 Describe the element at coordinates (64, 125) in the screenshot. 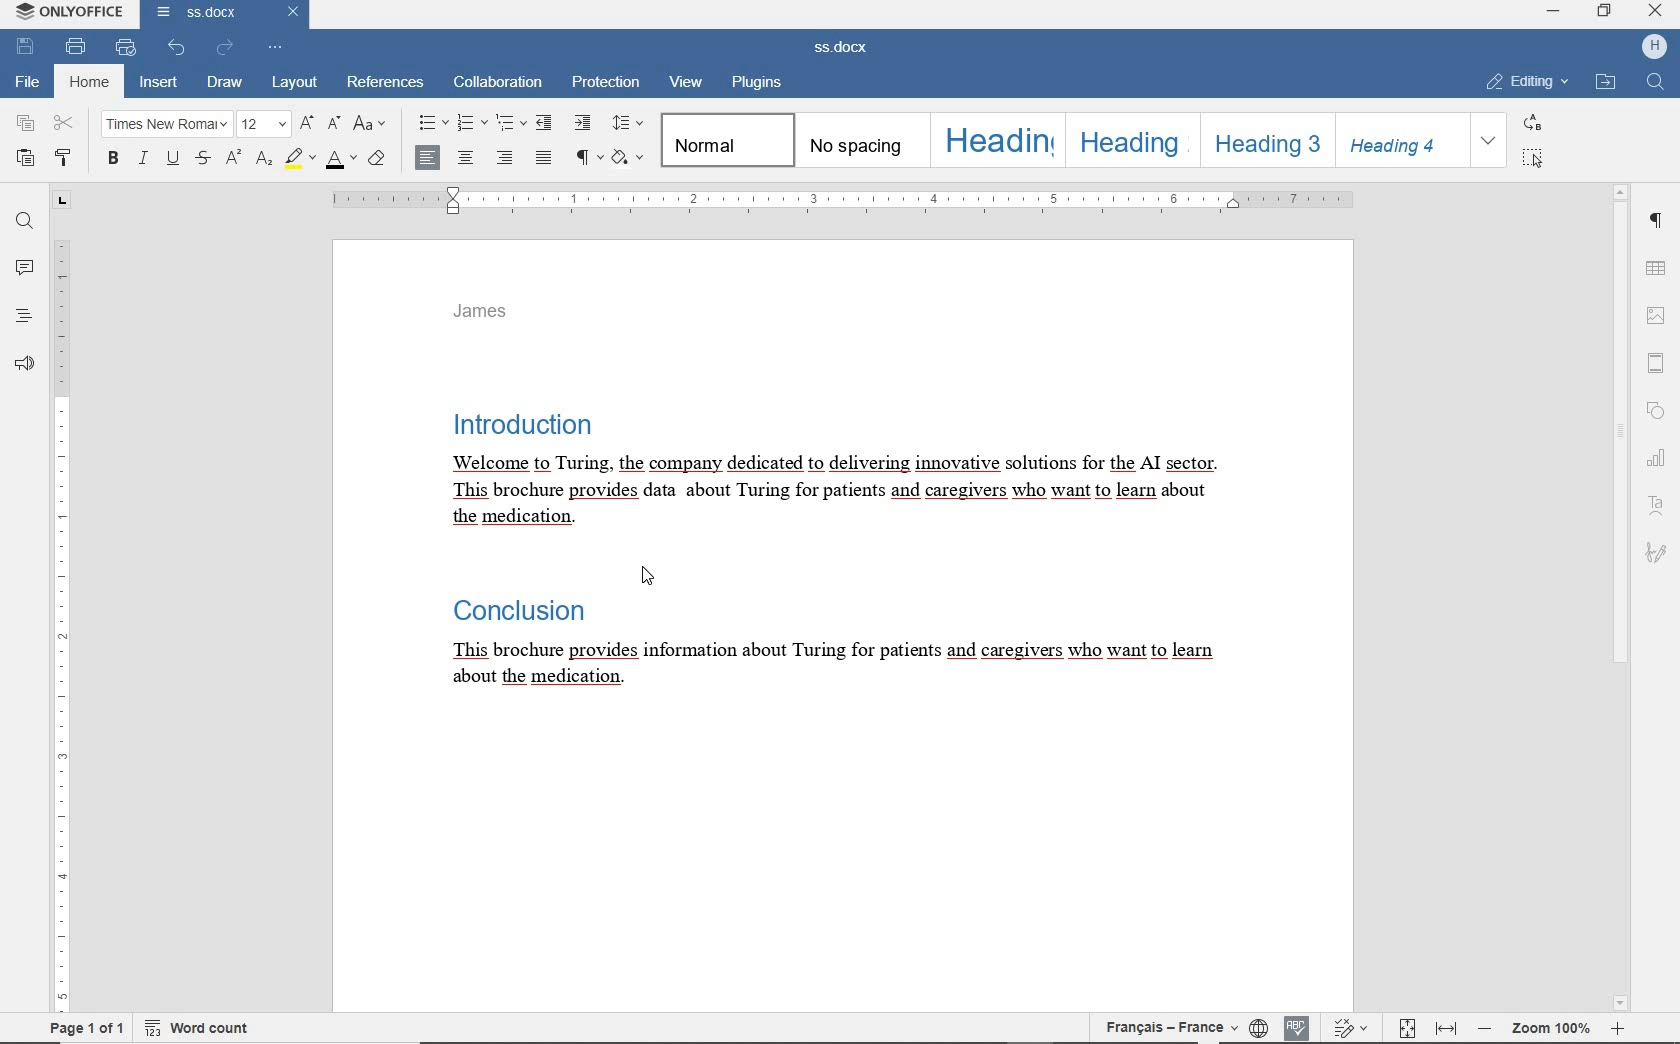

I see `CUT` at that location.